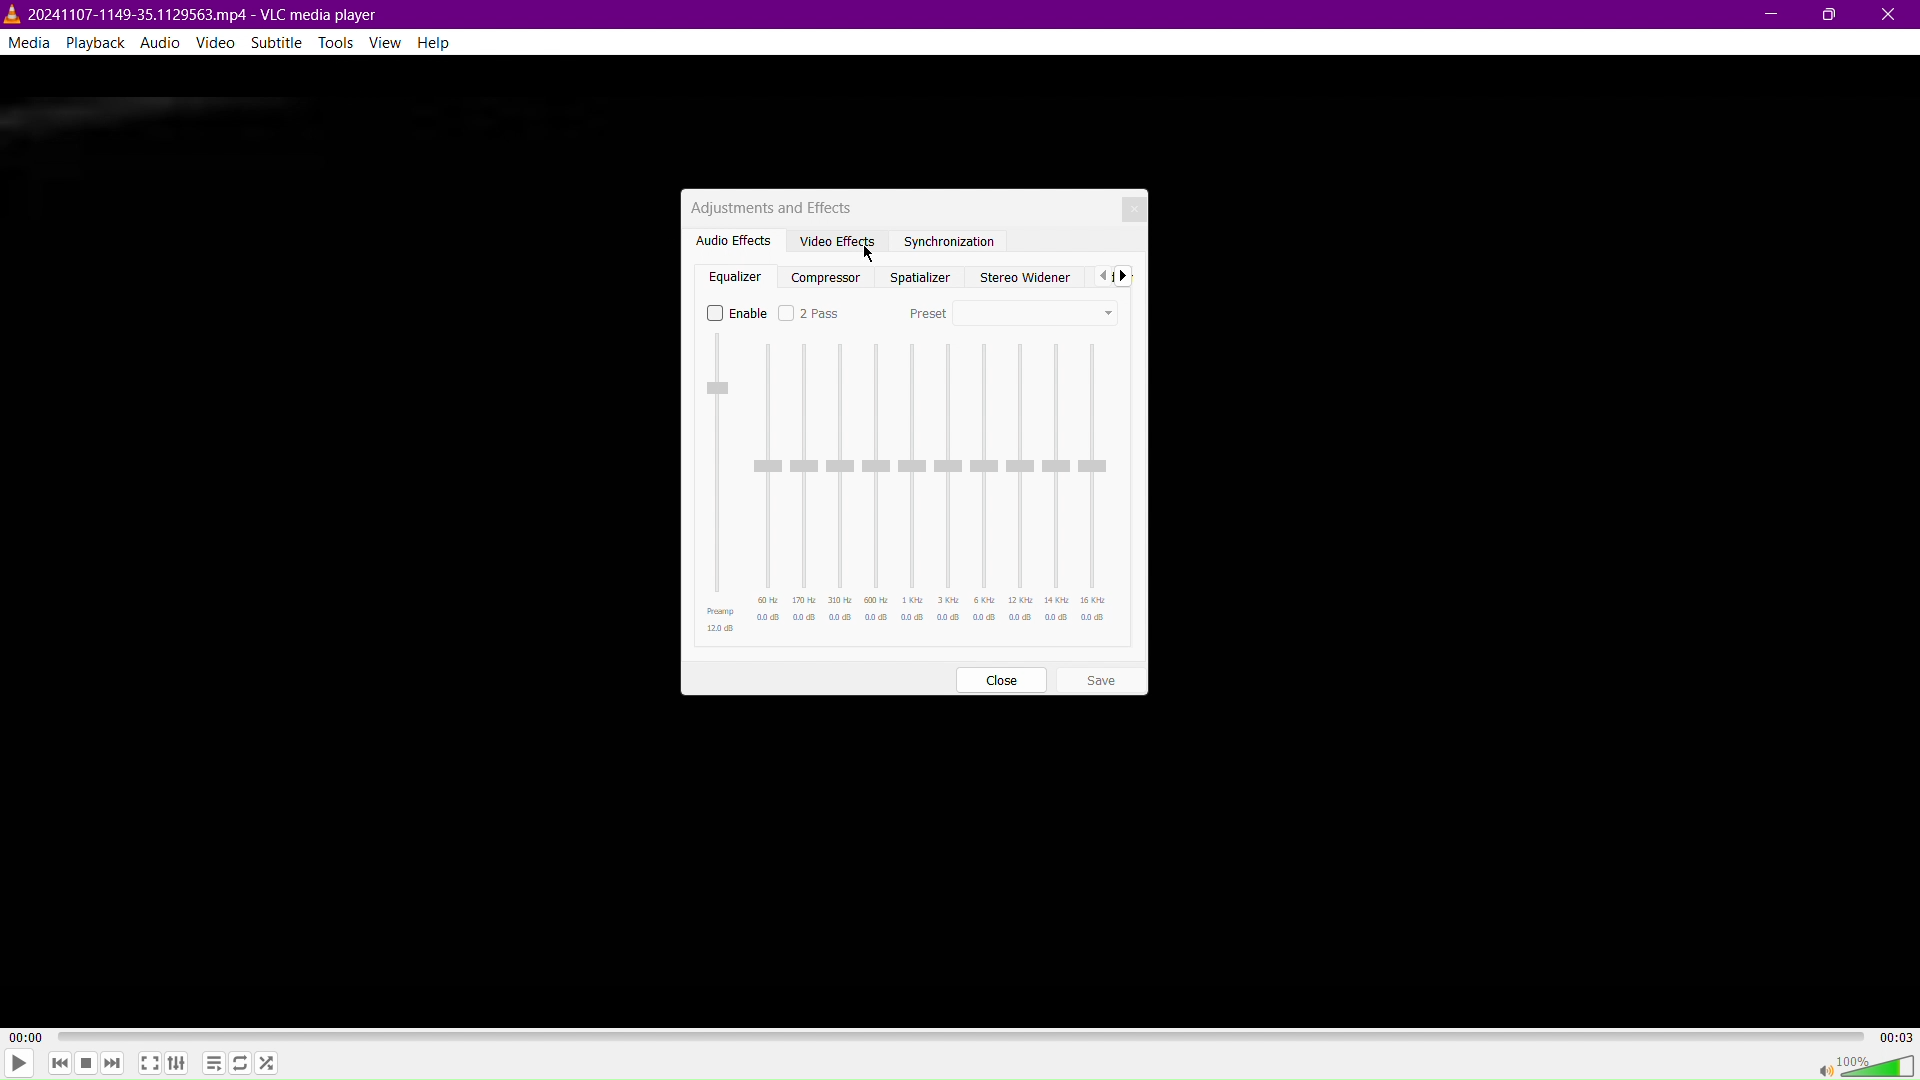 This screenshot has height=1080, width=1920. Describe the element at coordinates (1133, 208) in the screenshot. I see `Close` at that location.